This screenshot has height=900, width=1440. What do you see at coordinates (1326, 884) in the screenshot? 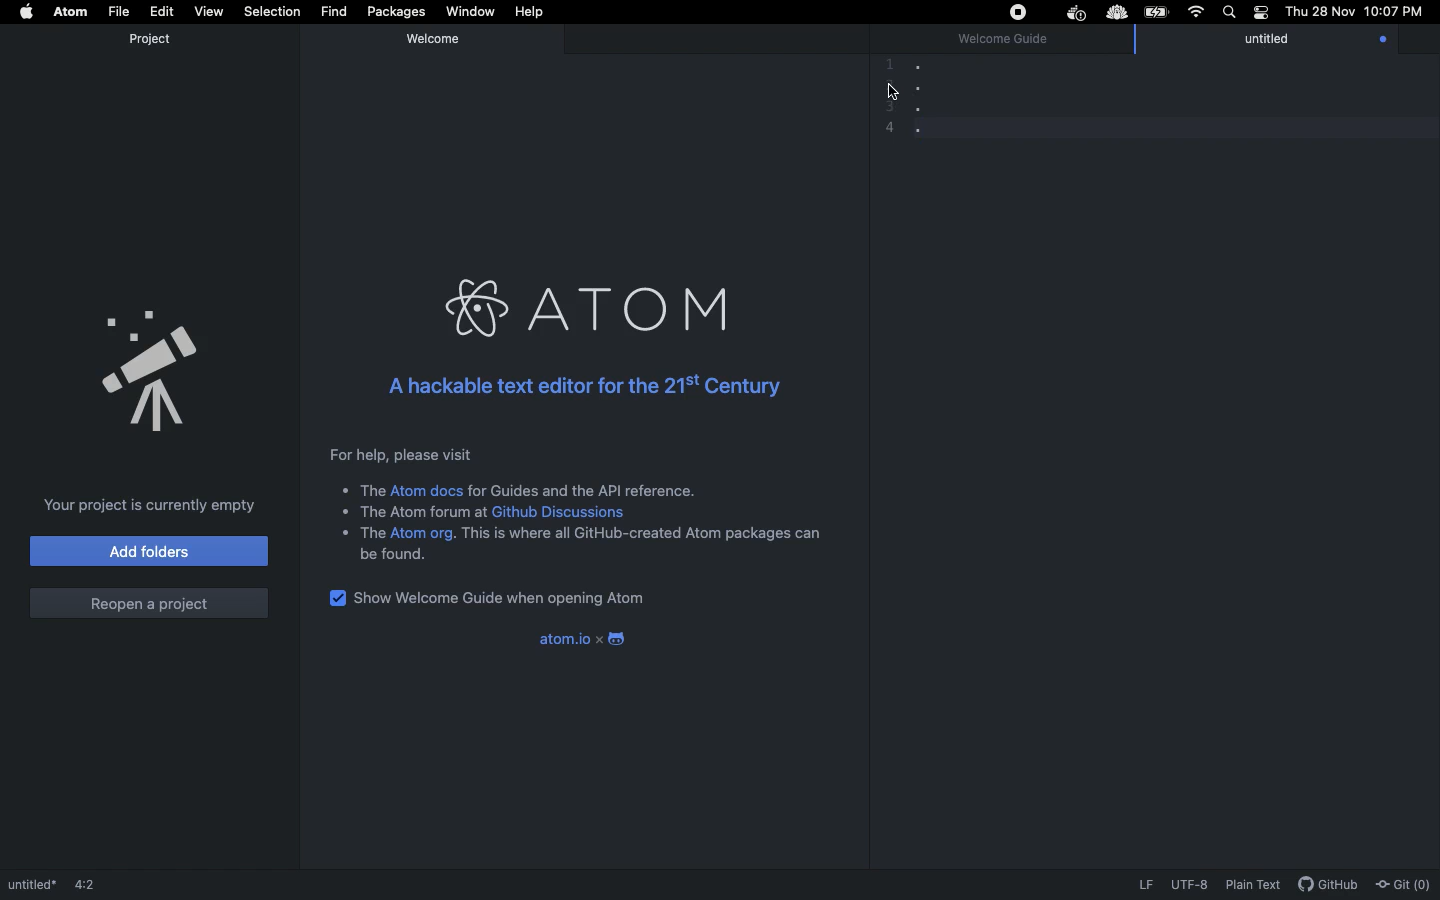
I see `Github` at bounding box center [1326, 884].